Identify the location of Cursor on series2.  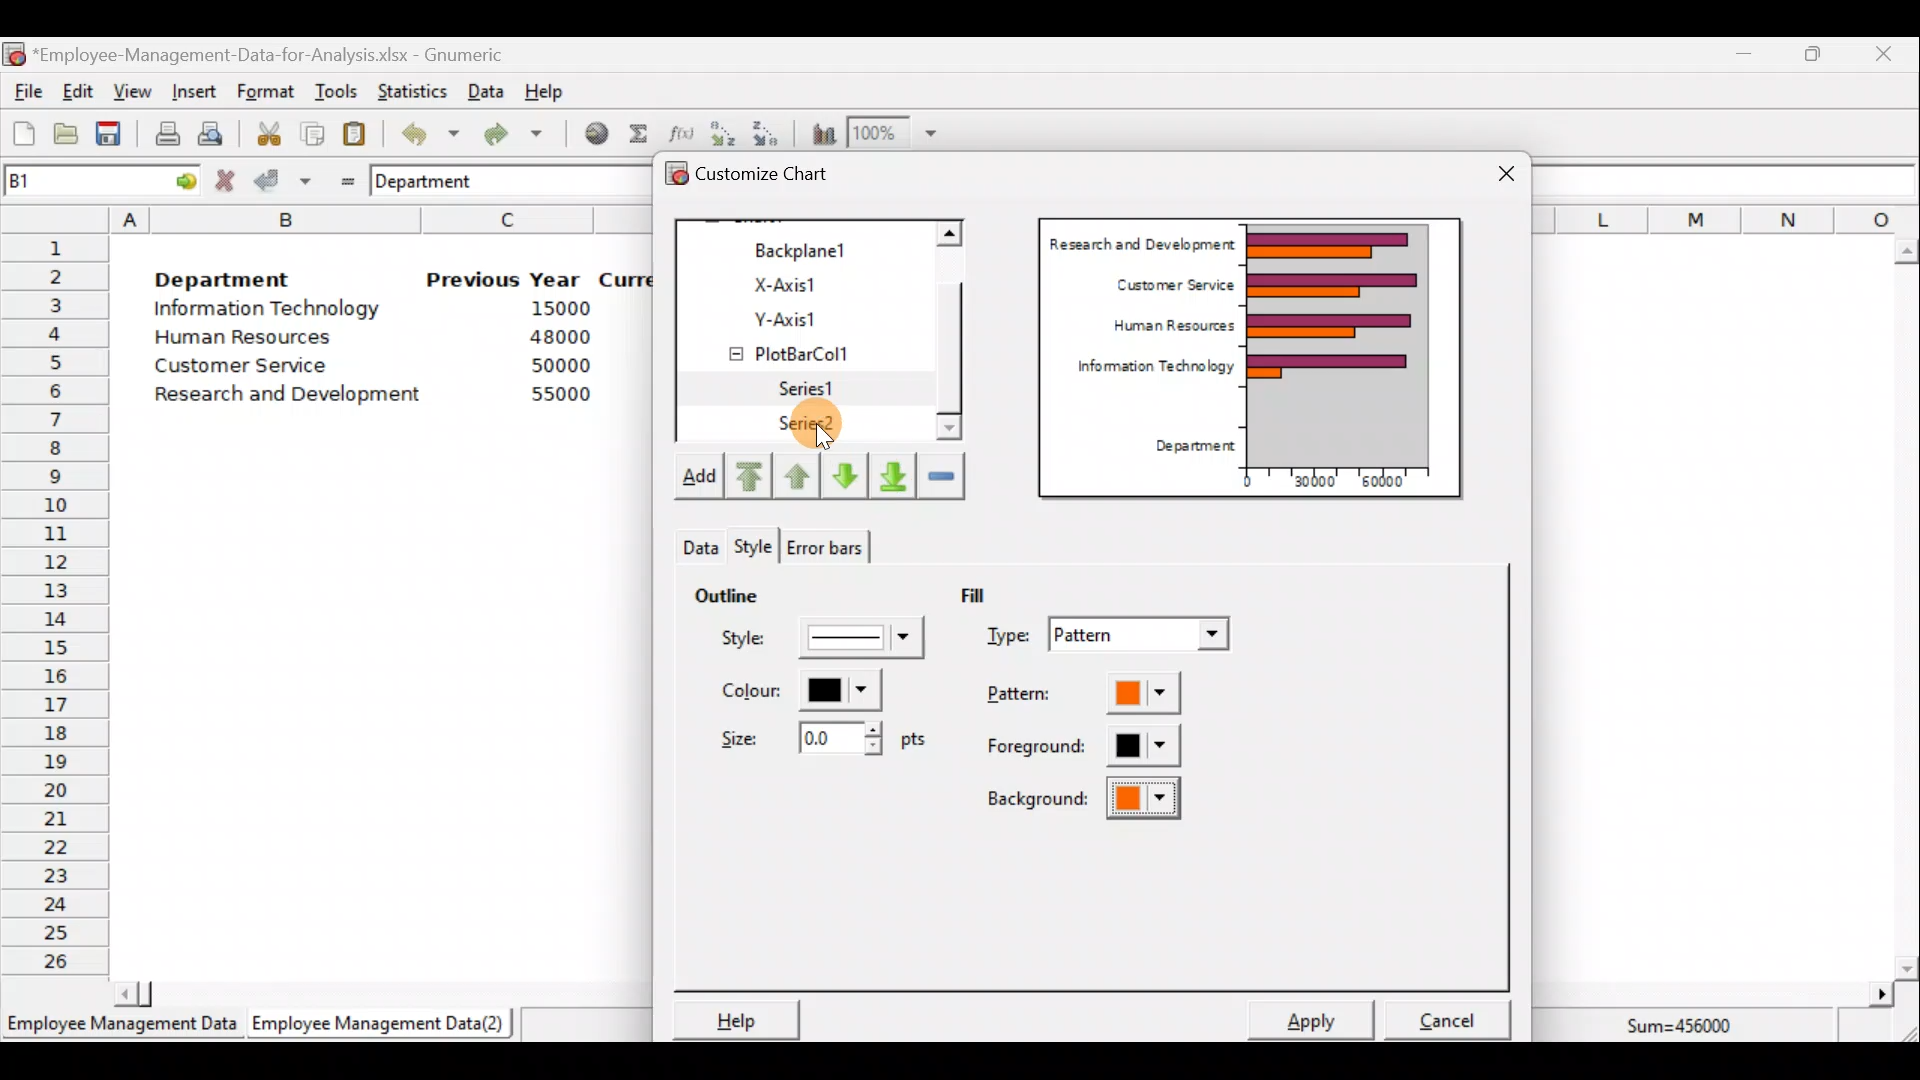
(858, 427).